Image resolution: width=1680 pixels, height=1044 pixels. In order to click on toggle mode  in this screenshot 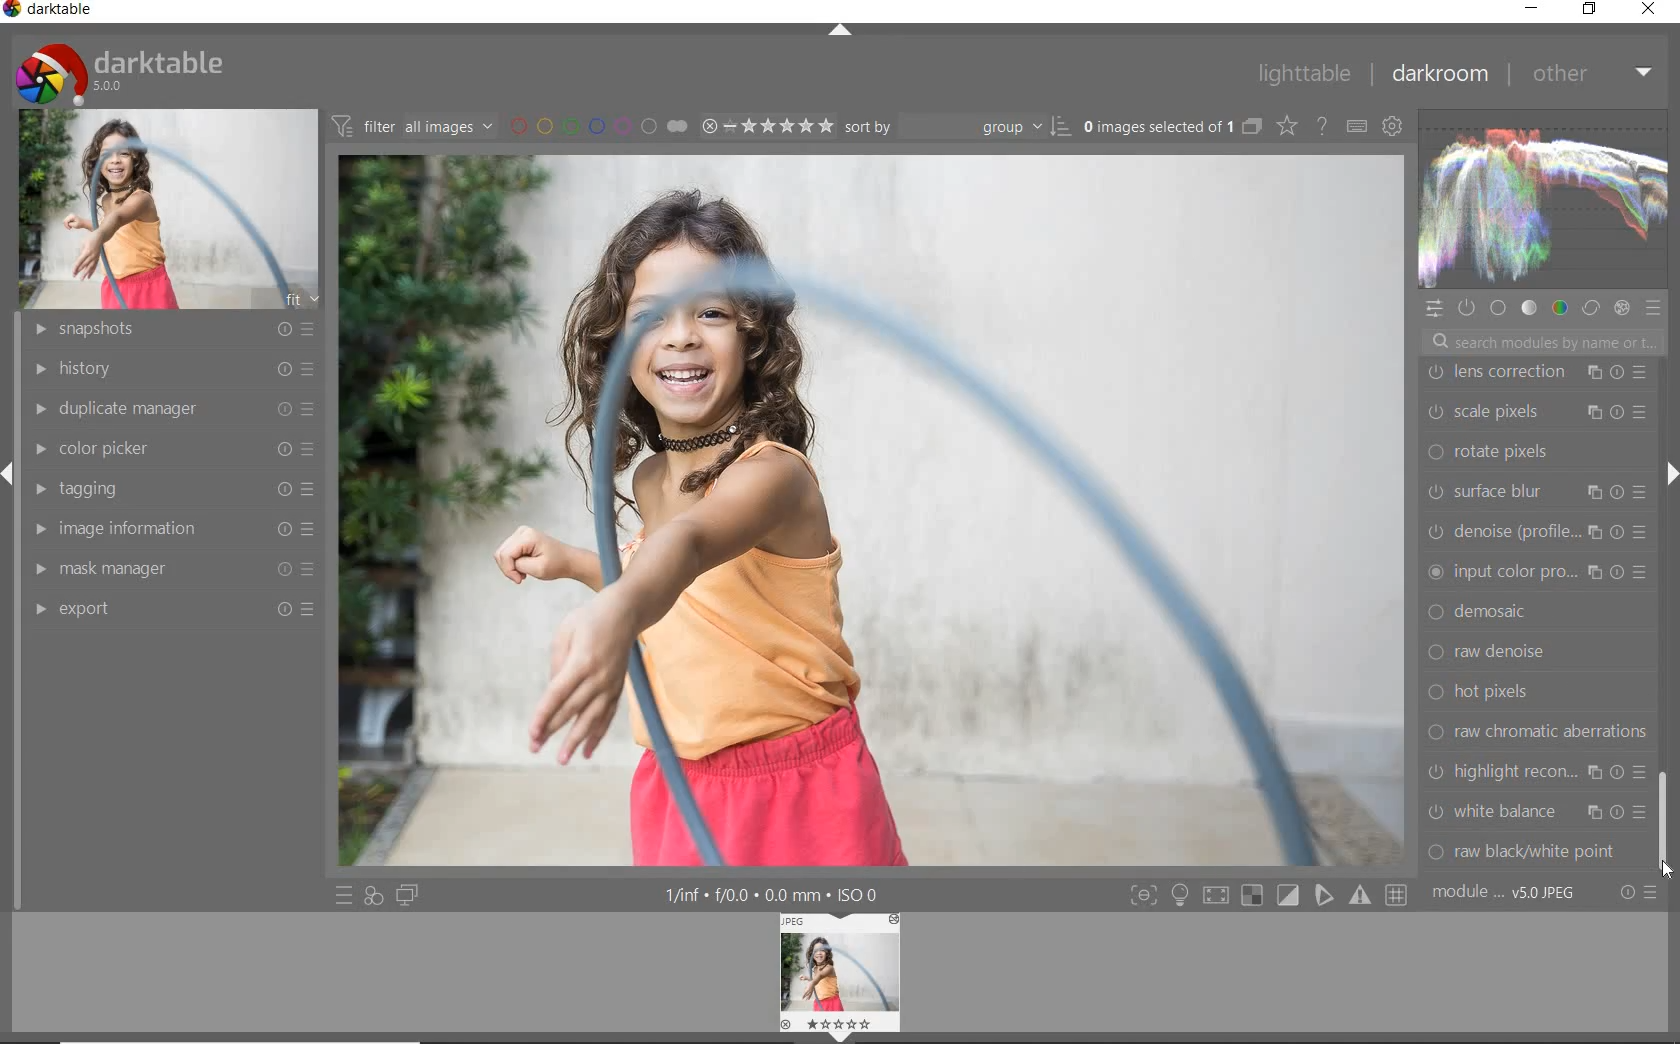, I will do `click(1399, 895)`.